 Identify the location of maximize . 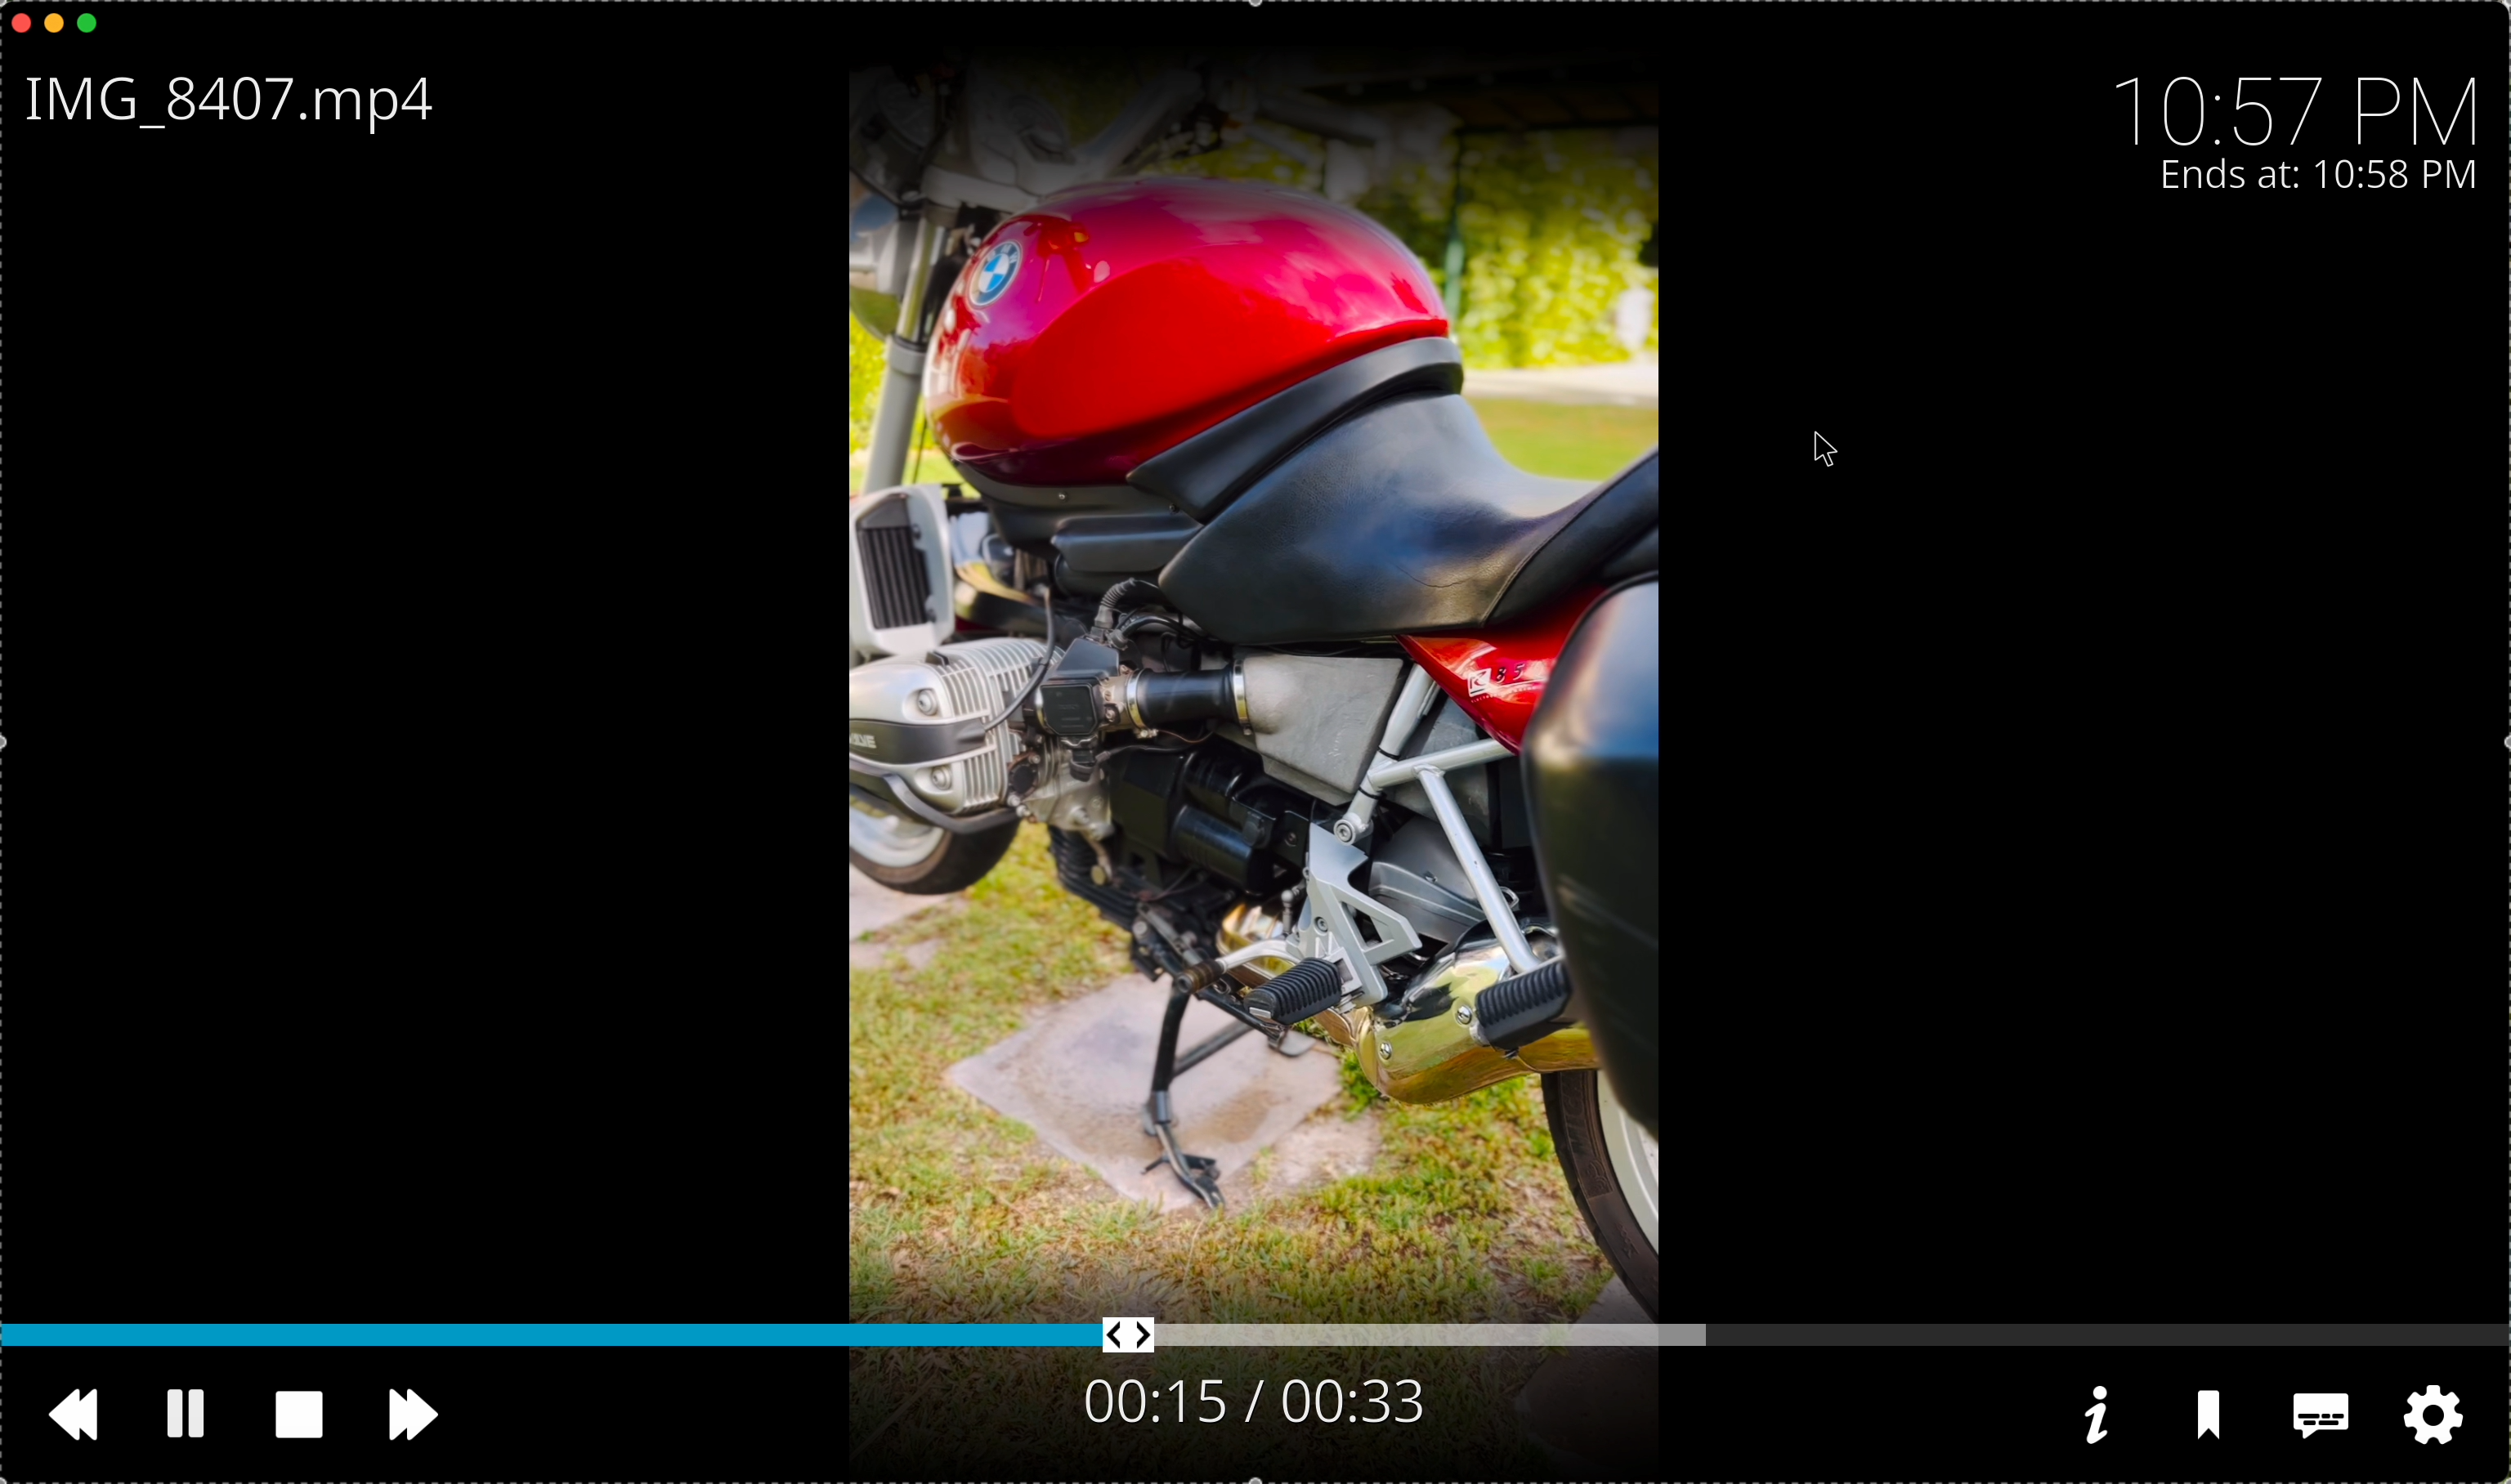
(97, 25).